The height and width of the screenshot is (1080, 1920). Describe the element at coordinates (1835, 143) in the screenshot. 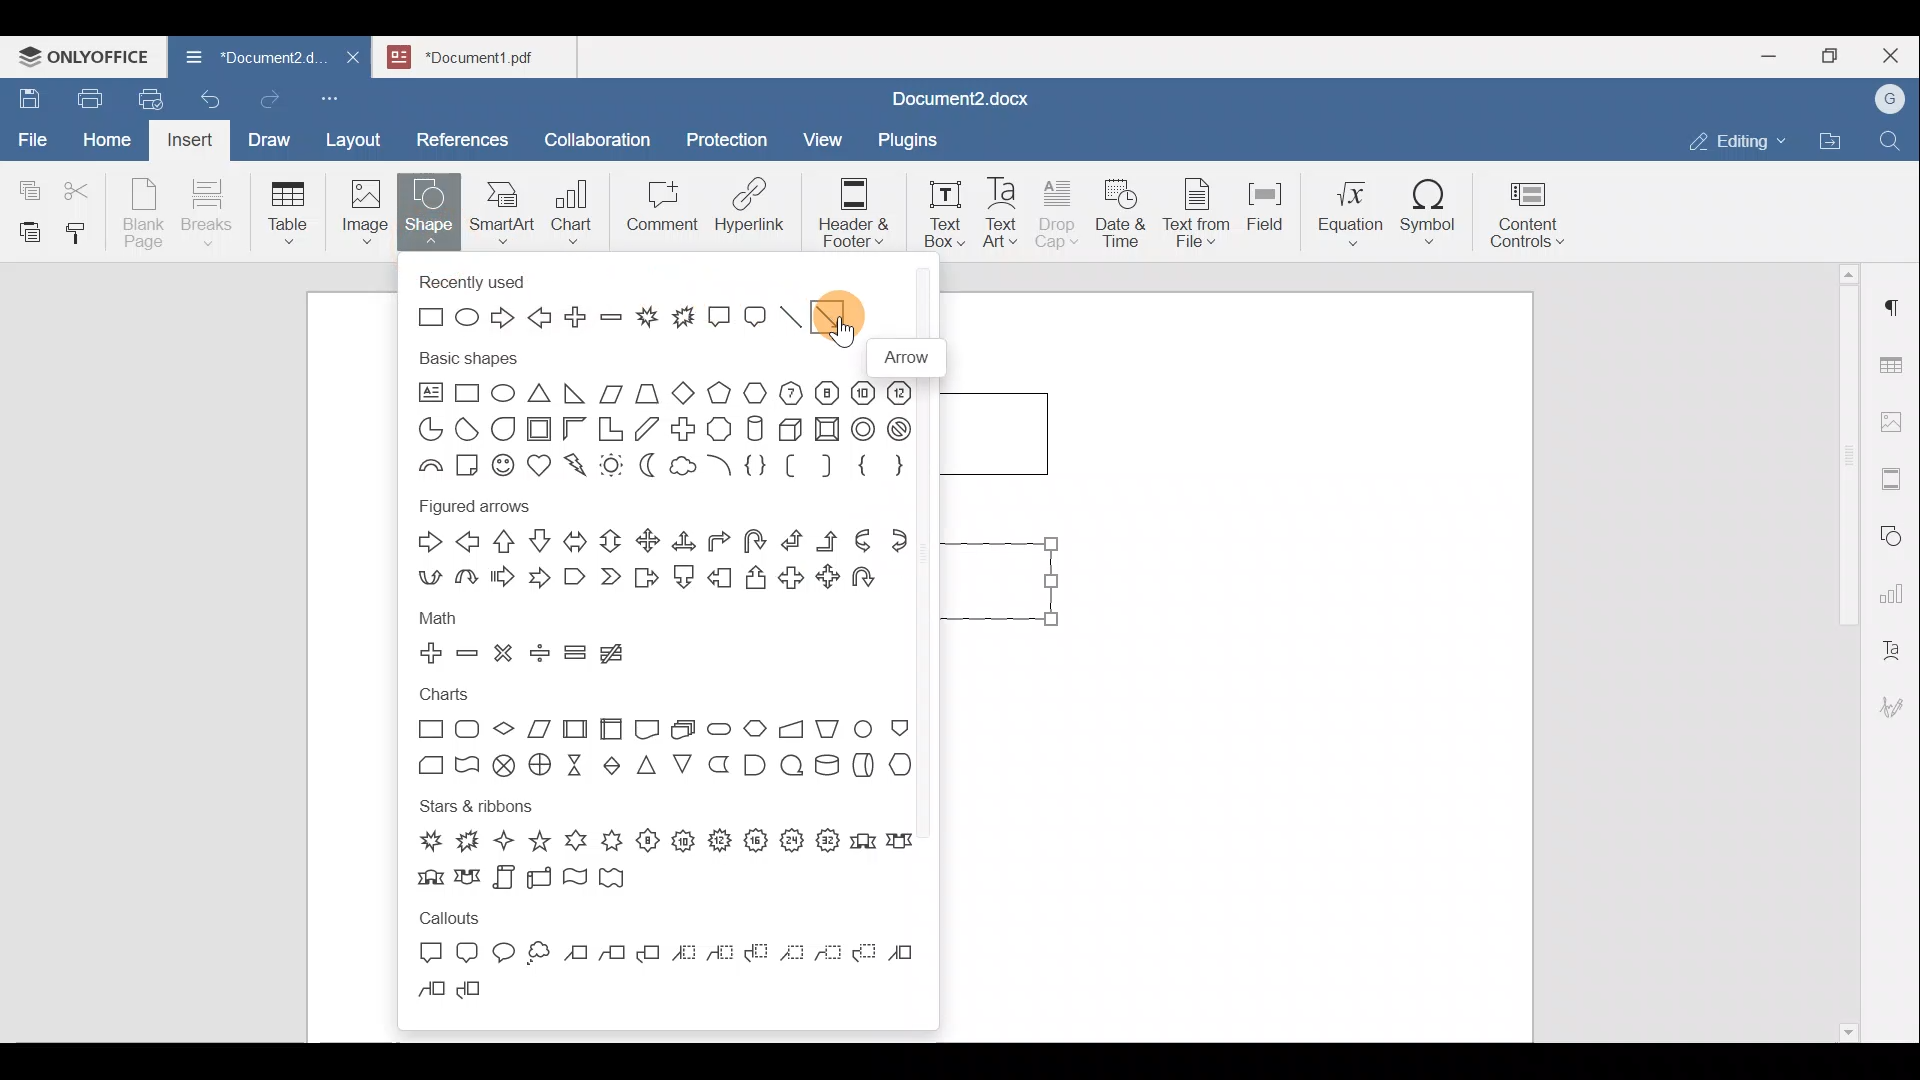

I see `Open file location` at that location.